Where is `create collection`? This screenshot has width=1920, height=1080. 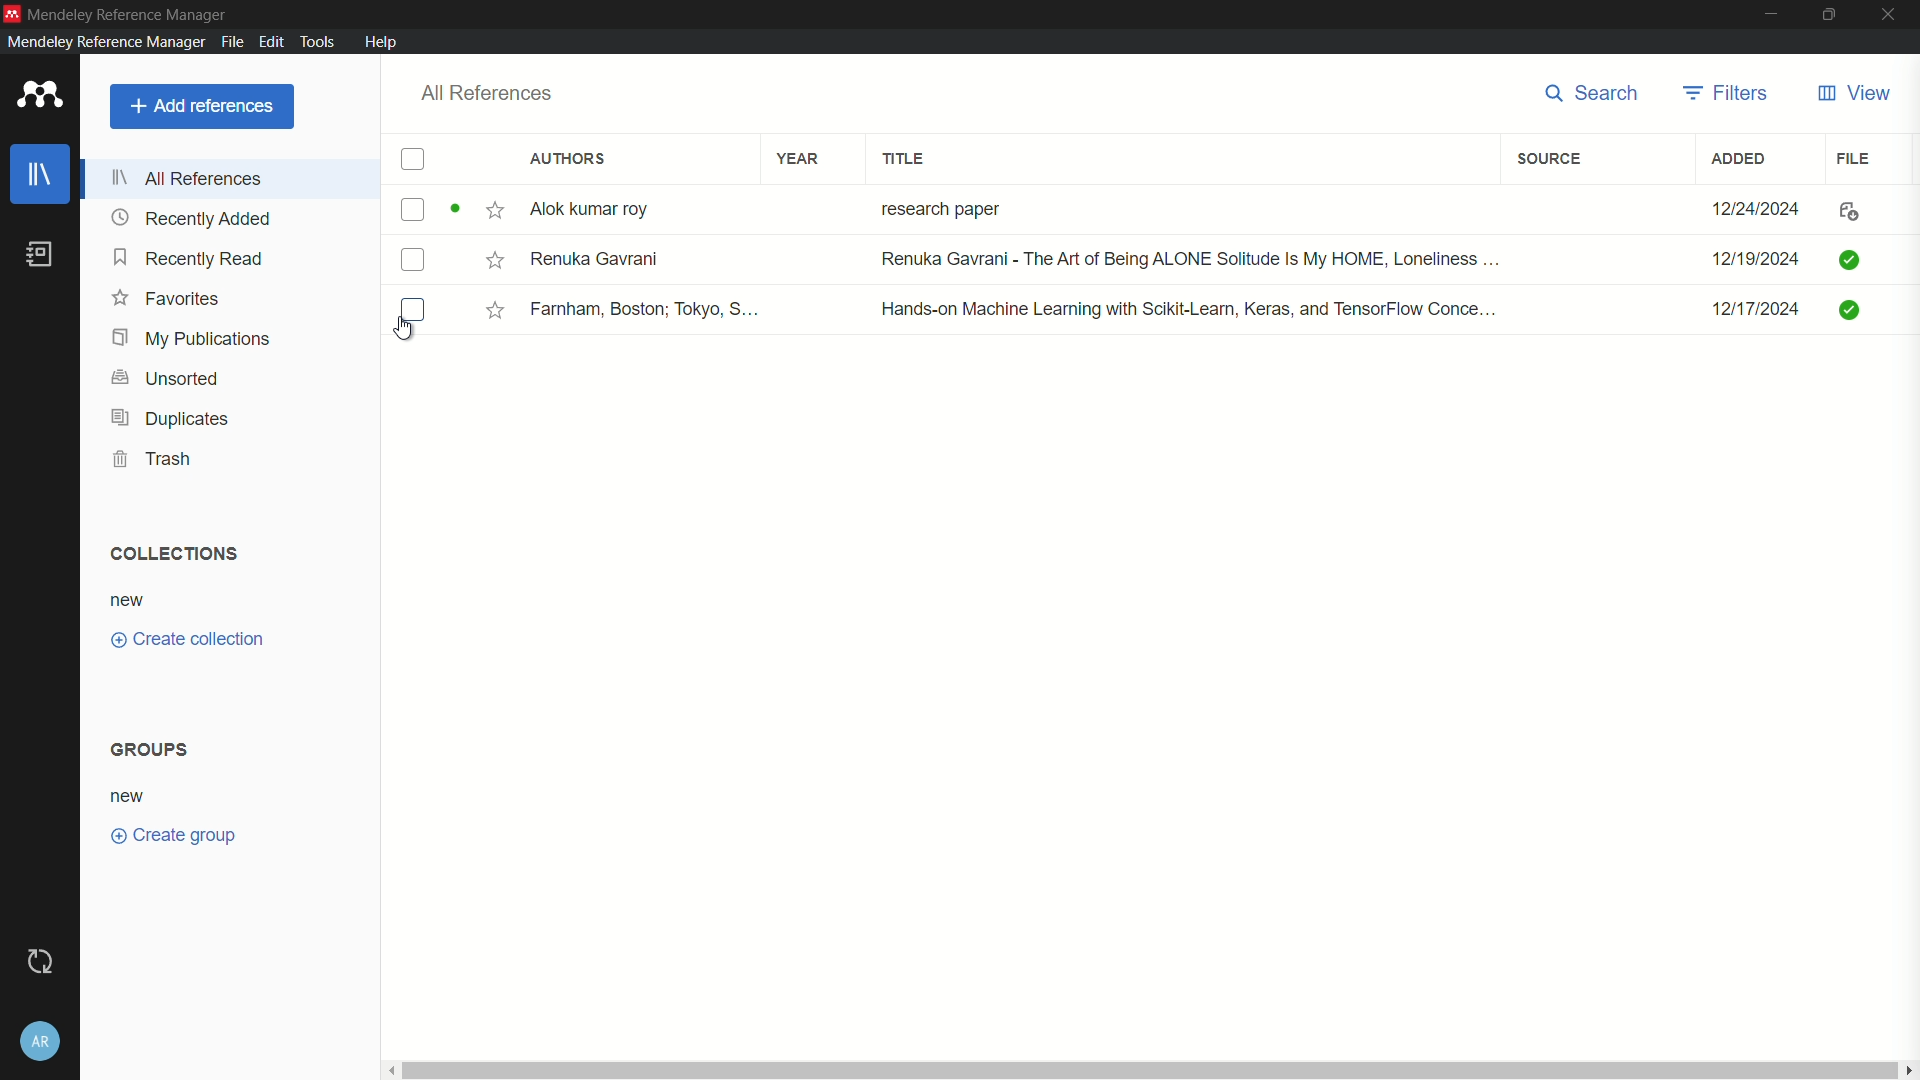
create collection is located at coordinates (184, 639).